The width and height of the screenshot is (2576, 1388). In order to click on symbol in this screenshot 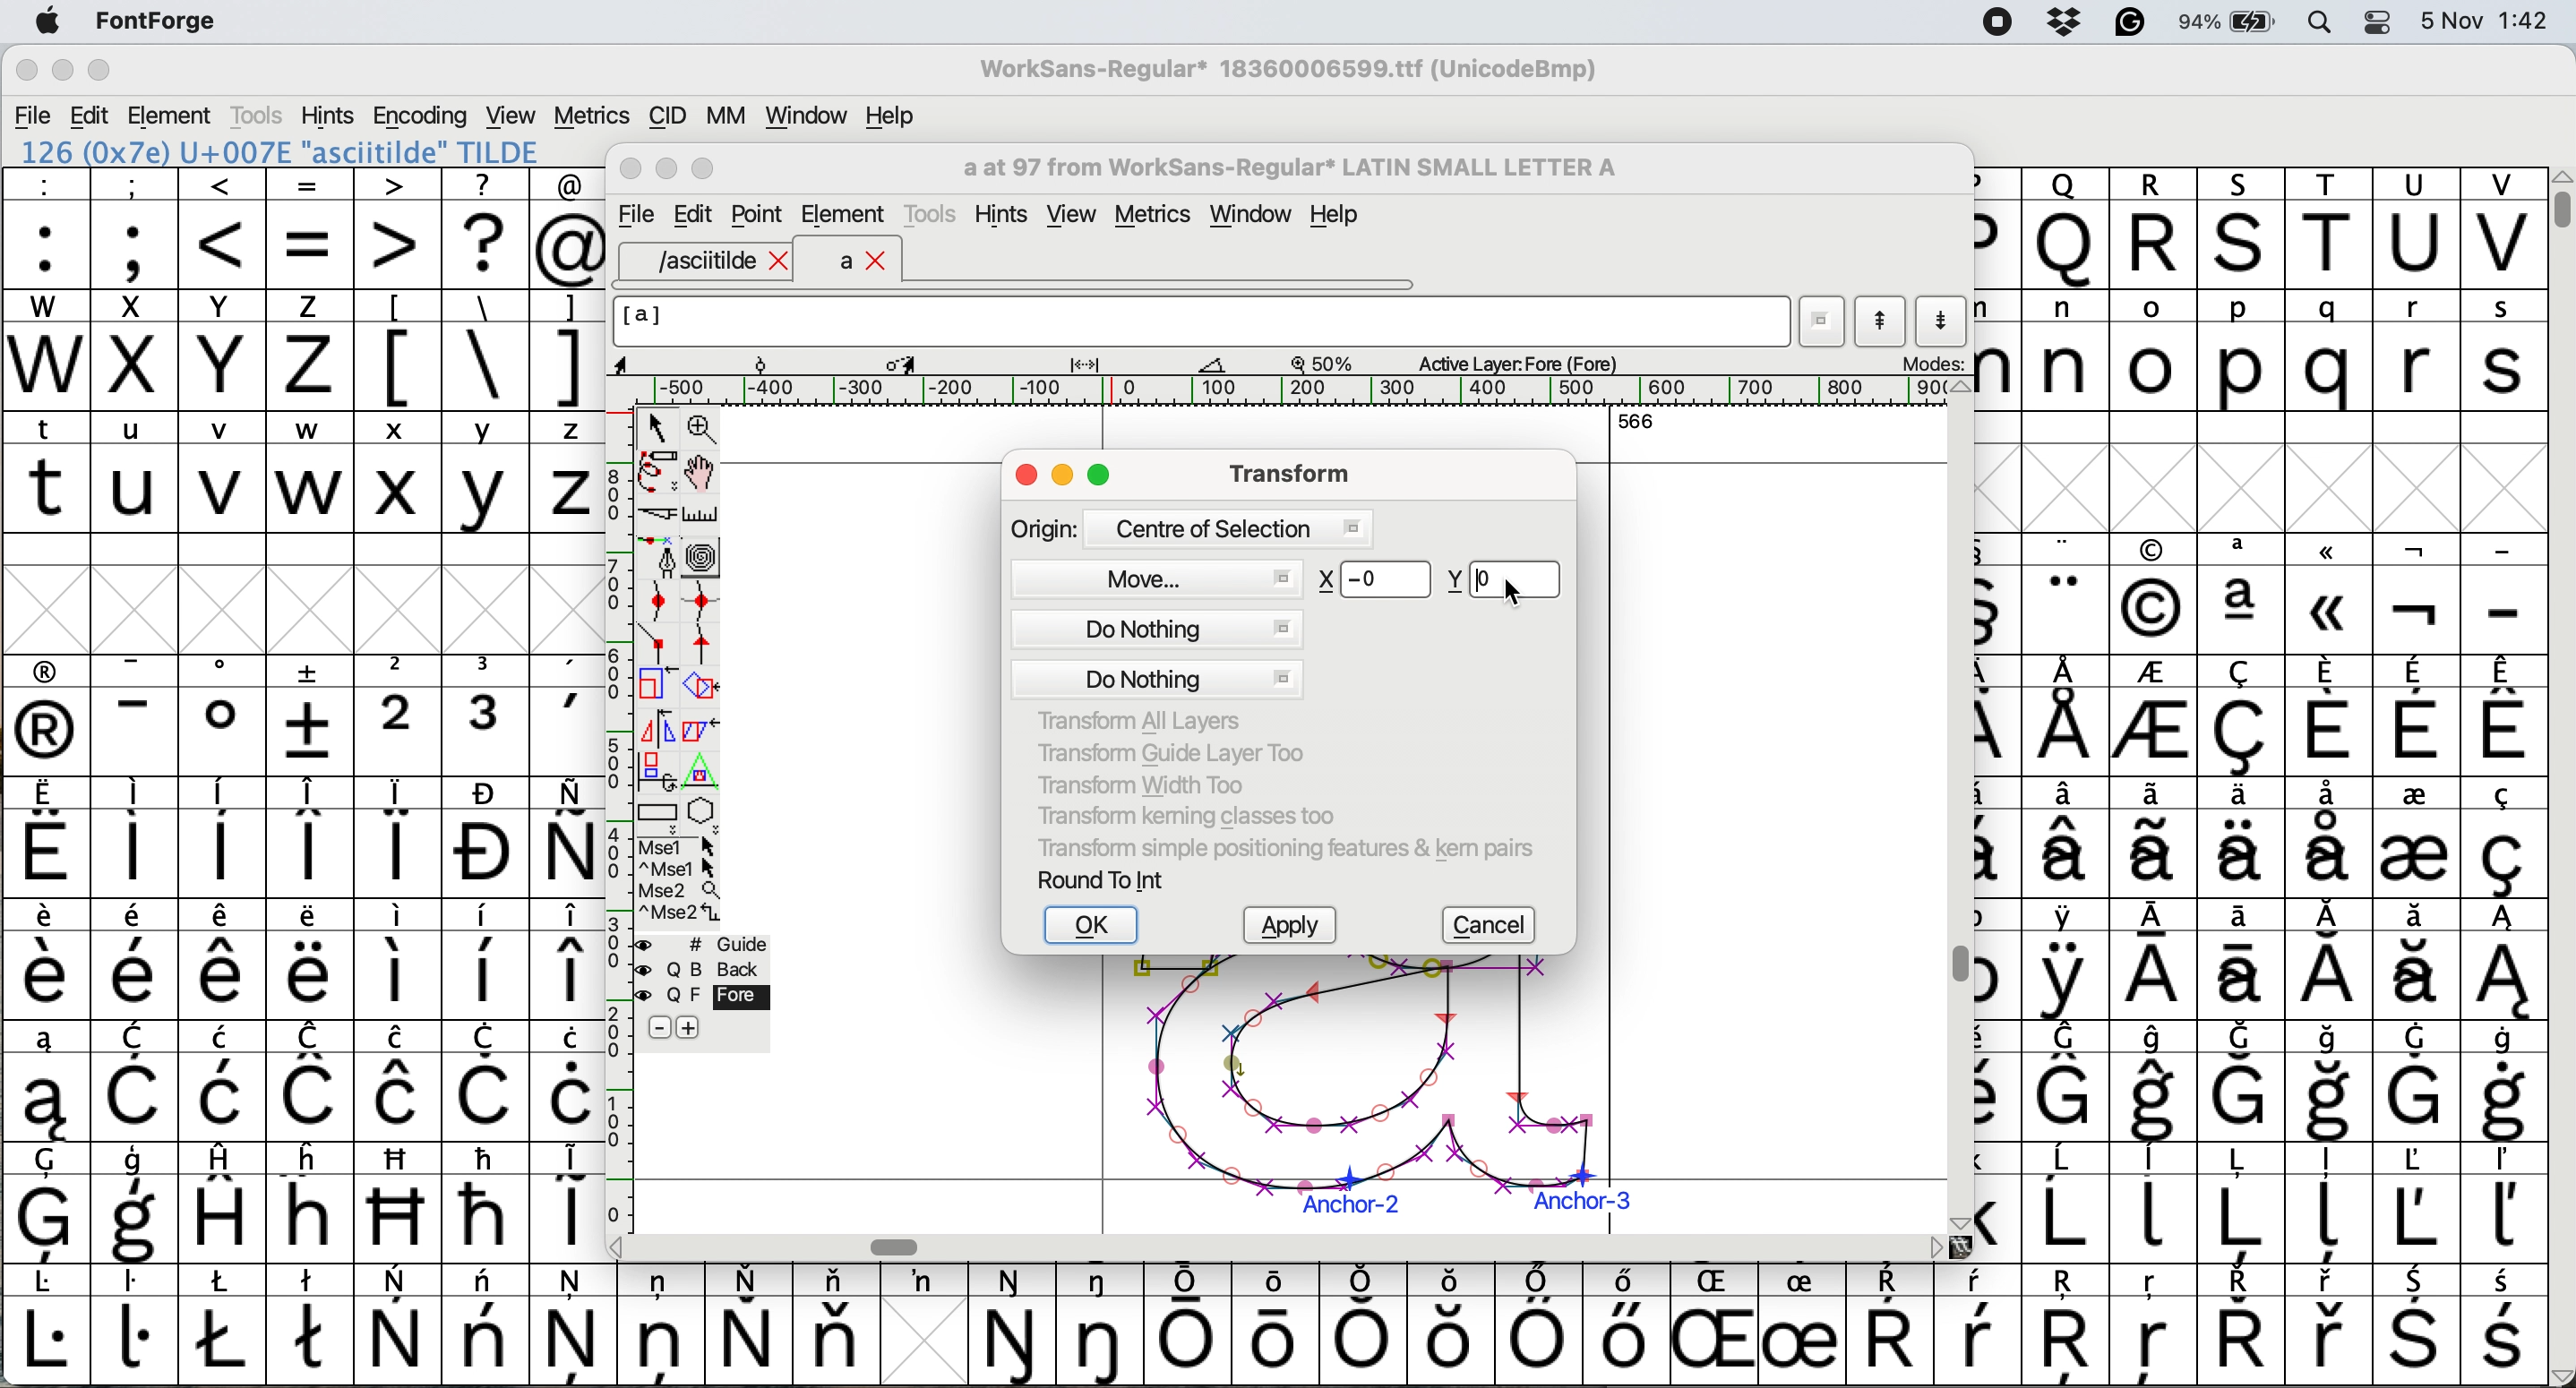, I will do `click(400, 1326)`.